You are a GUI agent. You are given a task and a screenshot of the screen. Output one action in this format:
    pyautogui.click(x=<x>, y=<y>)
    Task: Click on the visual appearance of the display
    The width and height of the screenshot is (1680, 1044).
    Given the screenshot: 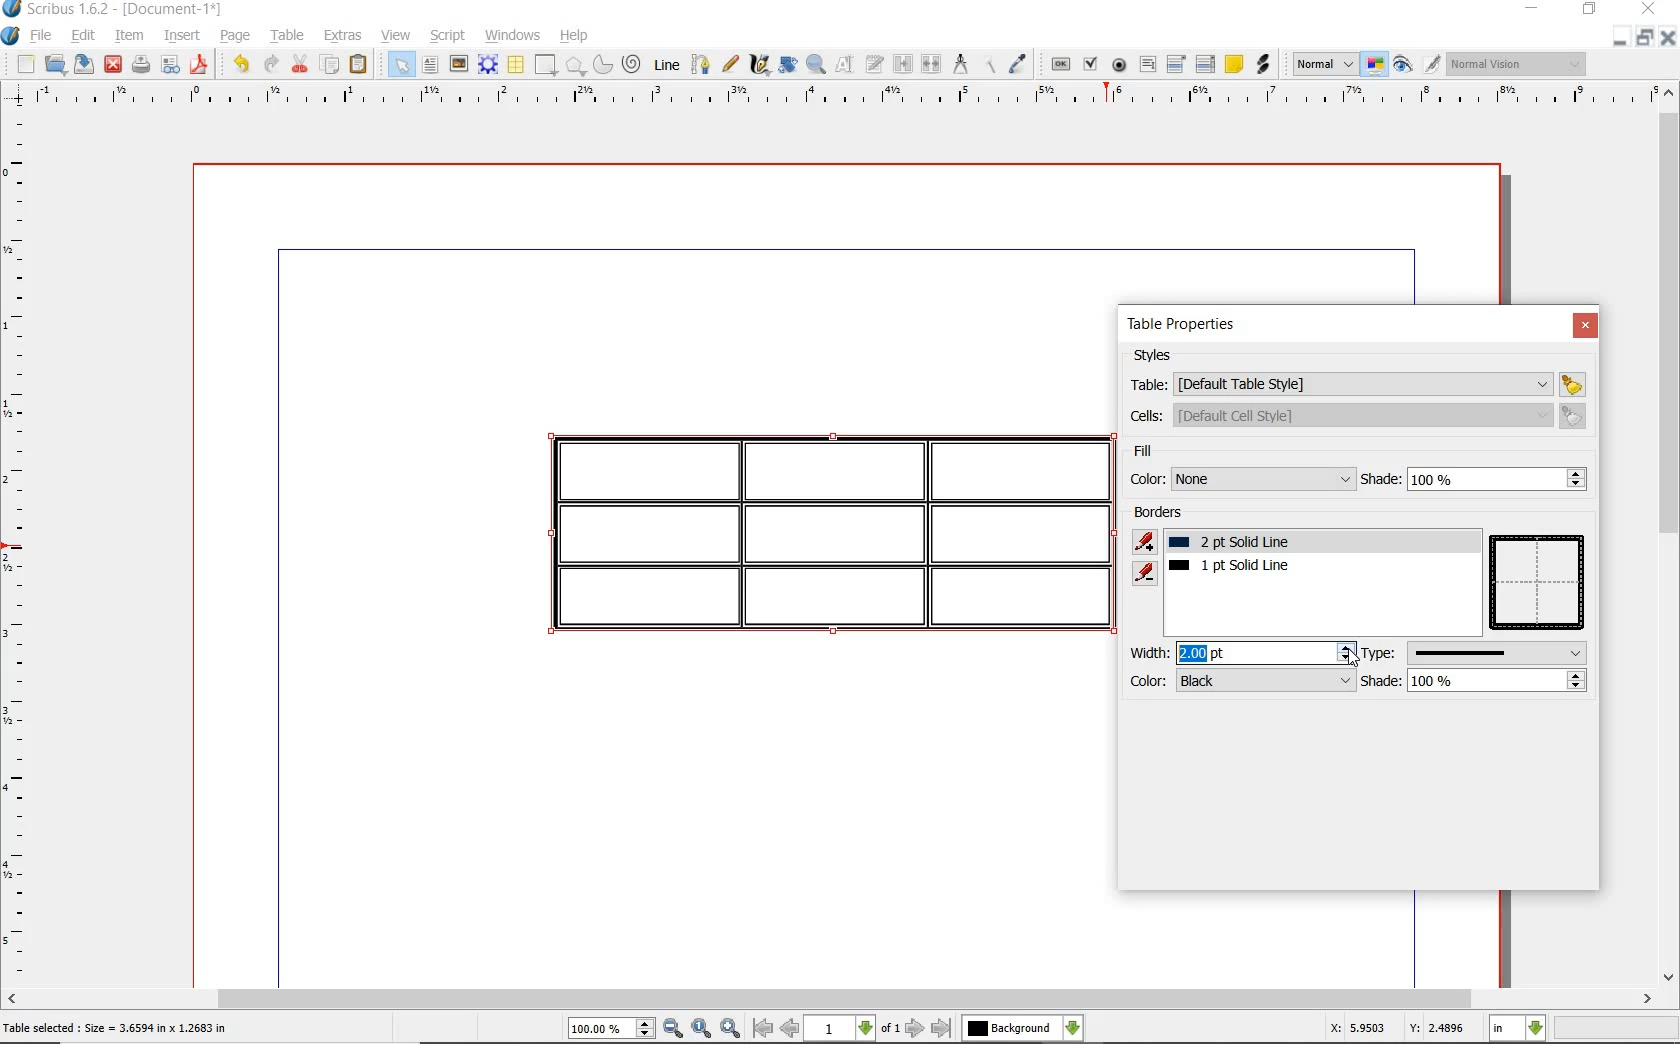 What is the action you would take?
    pyautogui.click(x=1523, y=66)
    